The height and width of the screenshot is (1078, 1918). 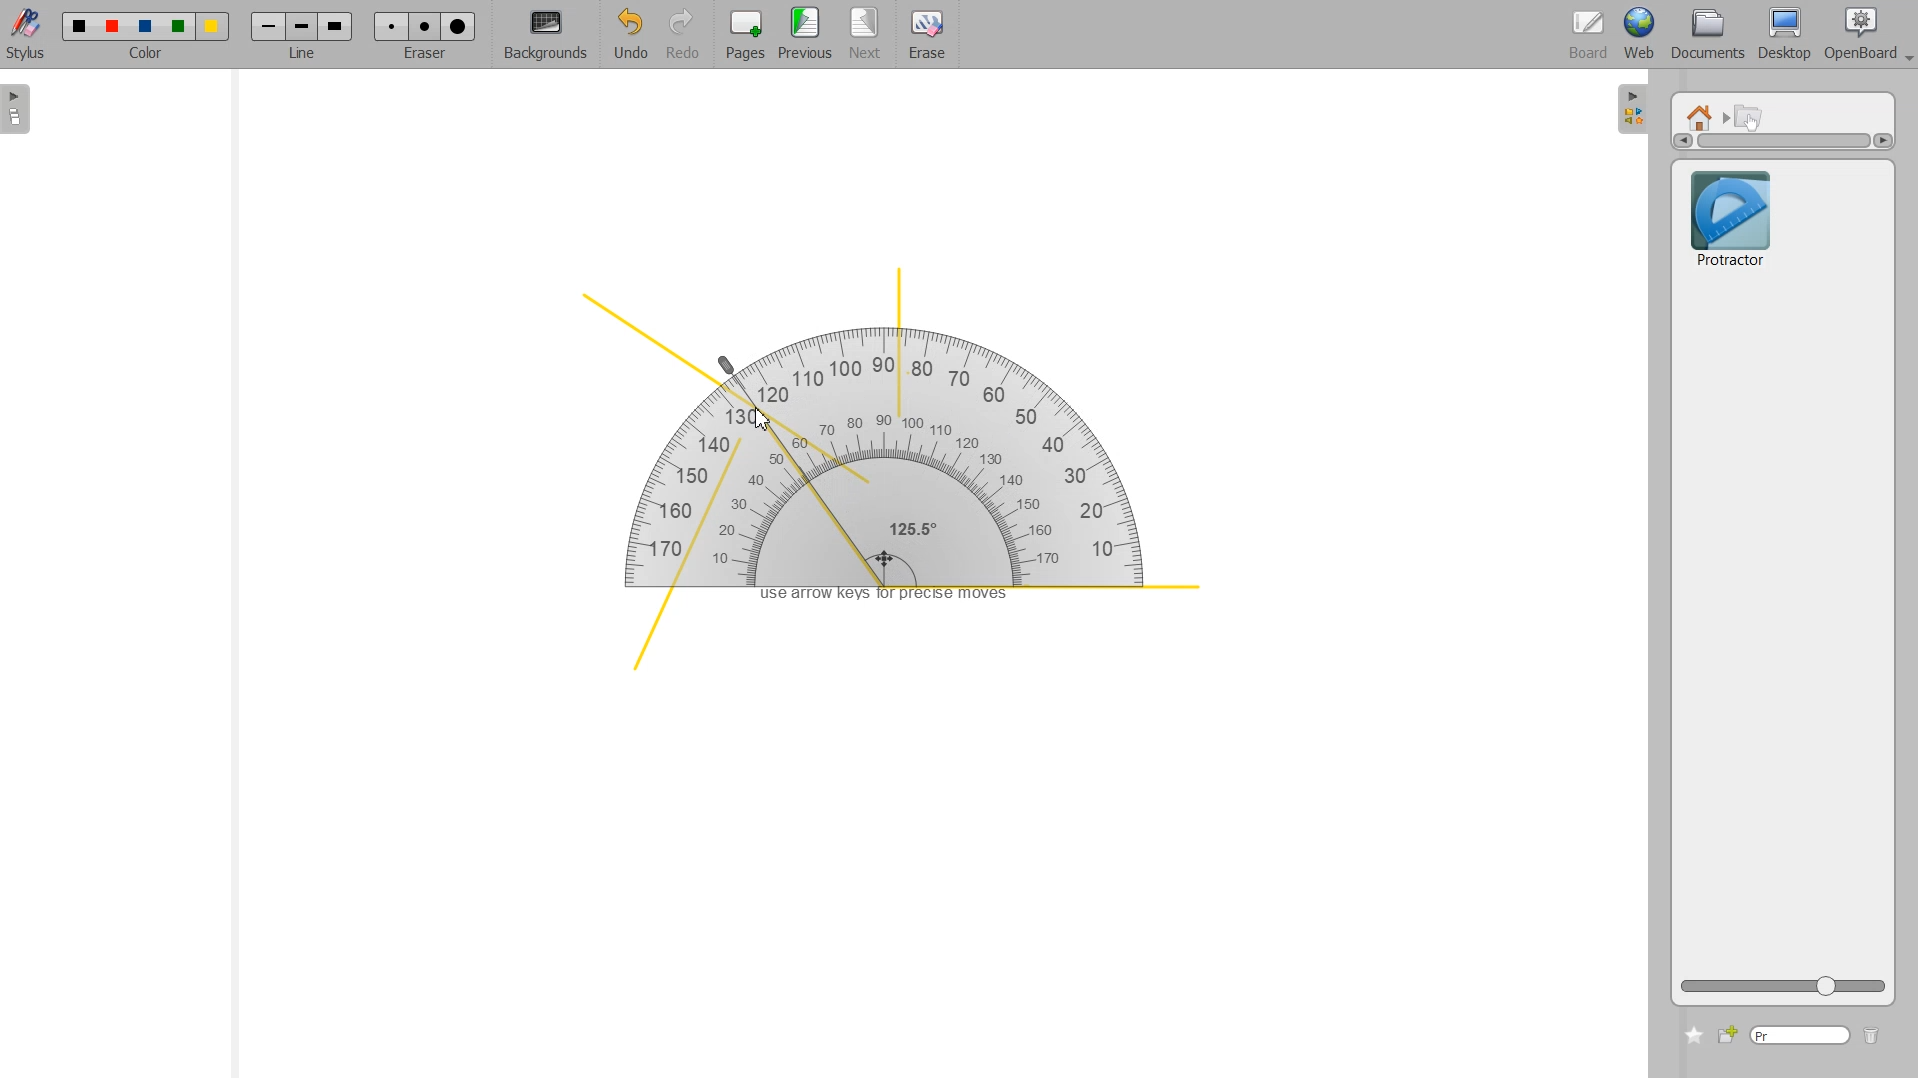 What do you see at coordinates (422, 59) in the screenshot?
I see `eraser` at bounding box center [422, 59].